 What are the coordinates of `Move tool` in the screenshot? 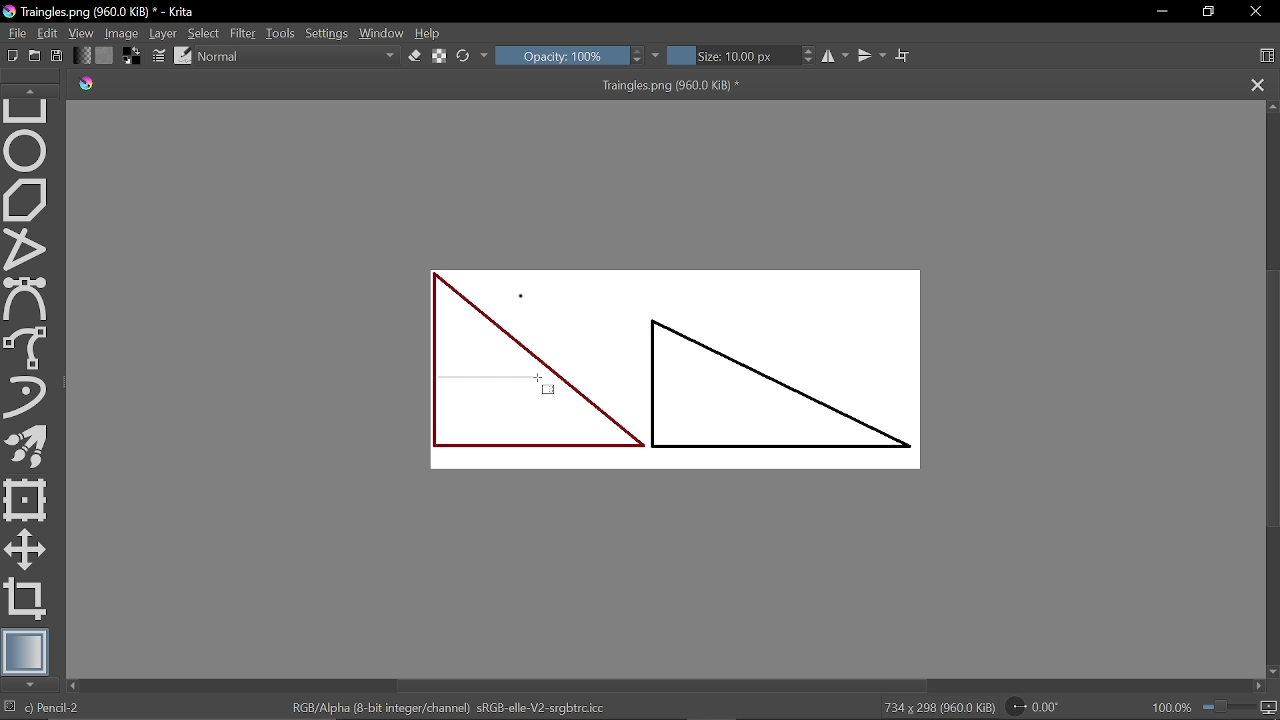 It's located at (25, 549).